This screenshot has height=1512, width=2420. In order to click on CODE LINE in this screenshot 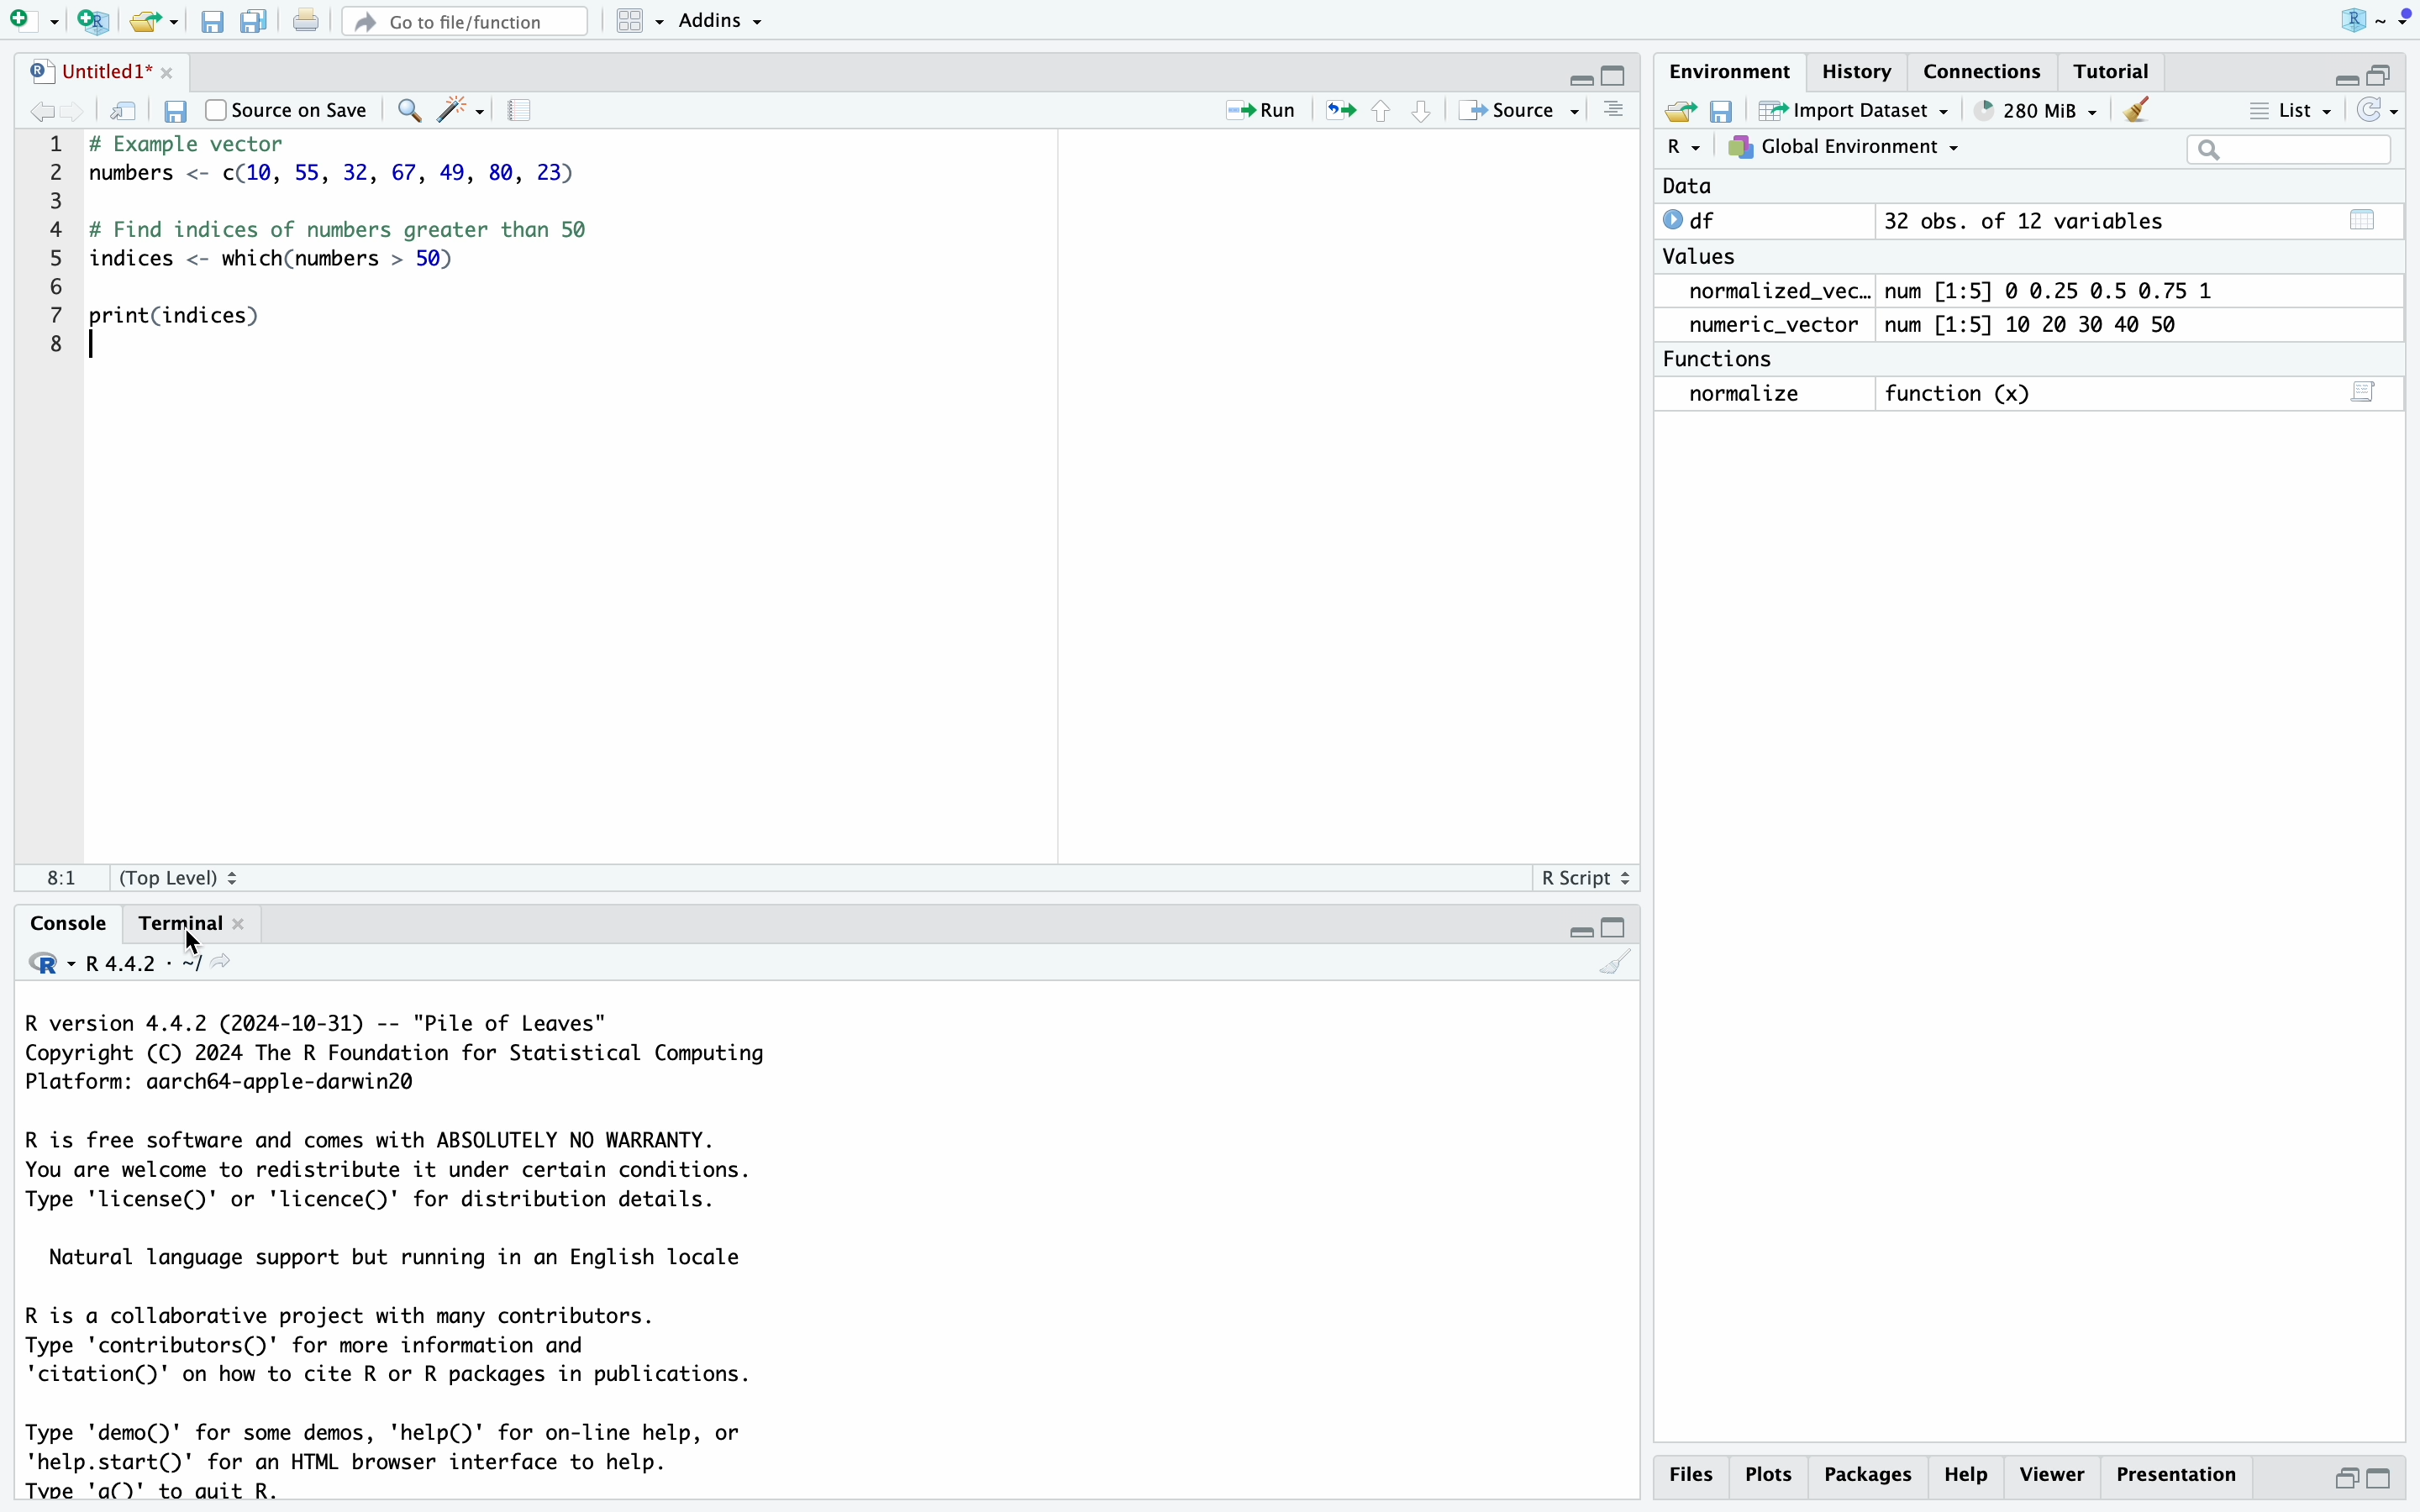, I will do `click(61, 256)`.